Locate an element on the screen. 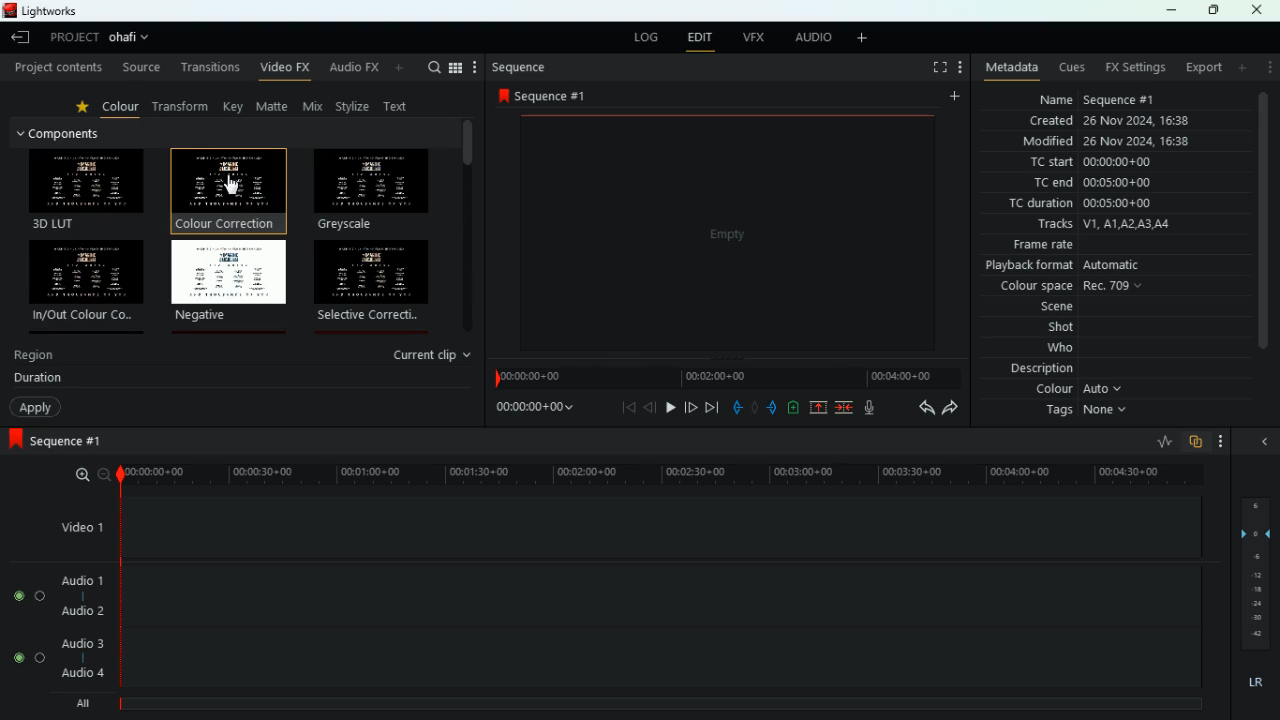  vertical scroll bar is located at coordinates (467, 227).